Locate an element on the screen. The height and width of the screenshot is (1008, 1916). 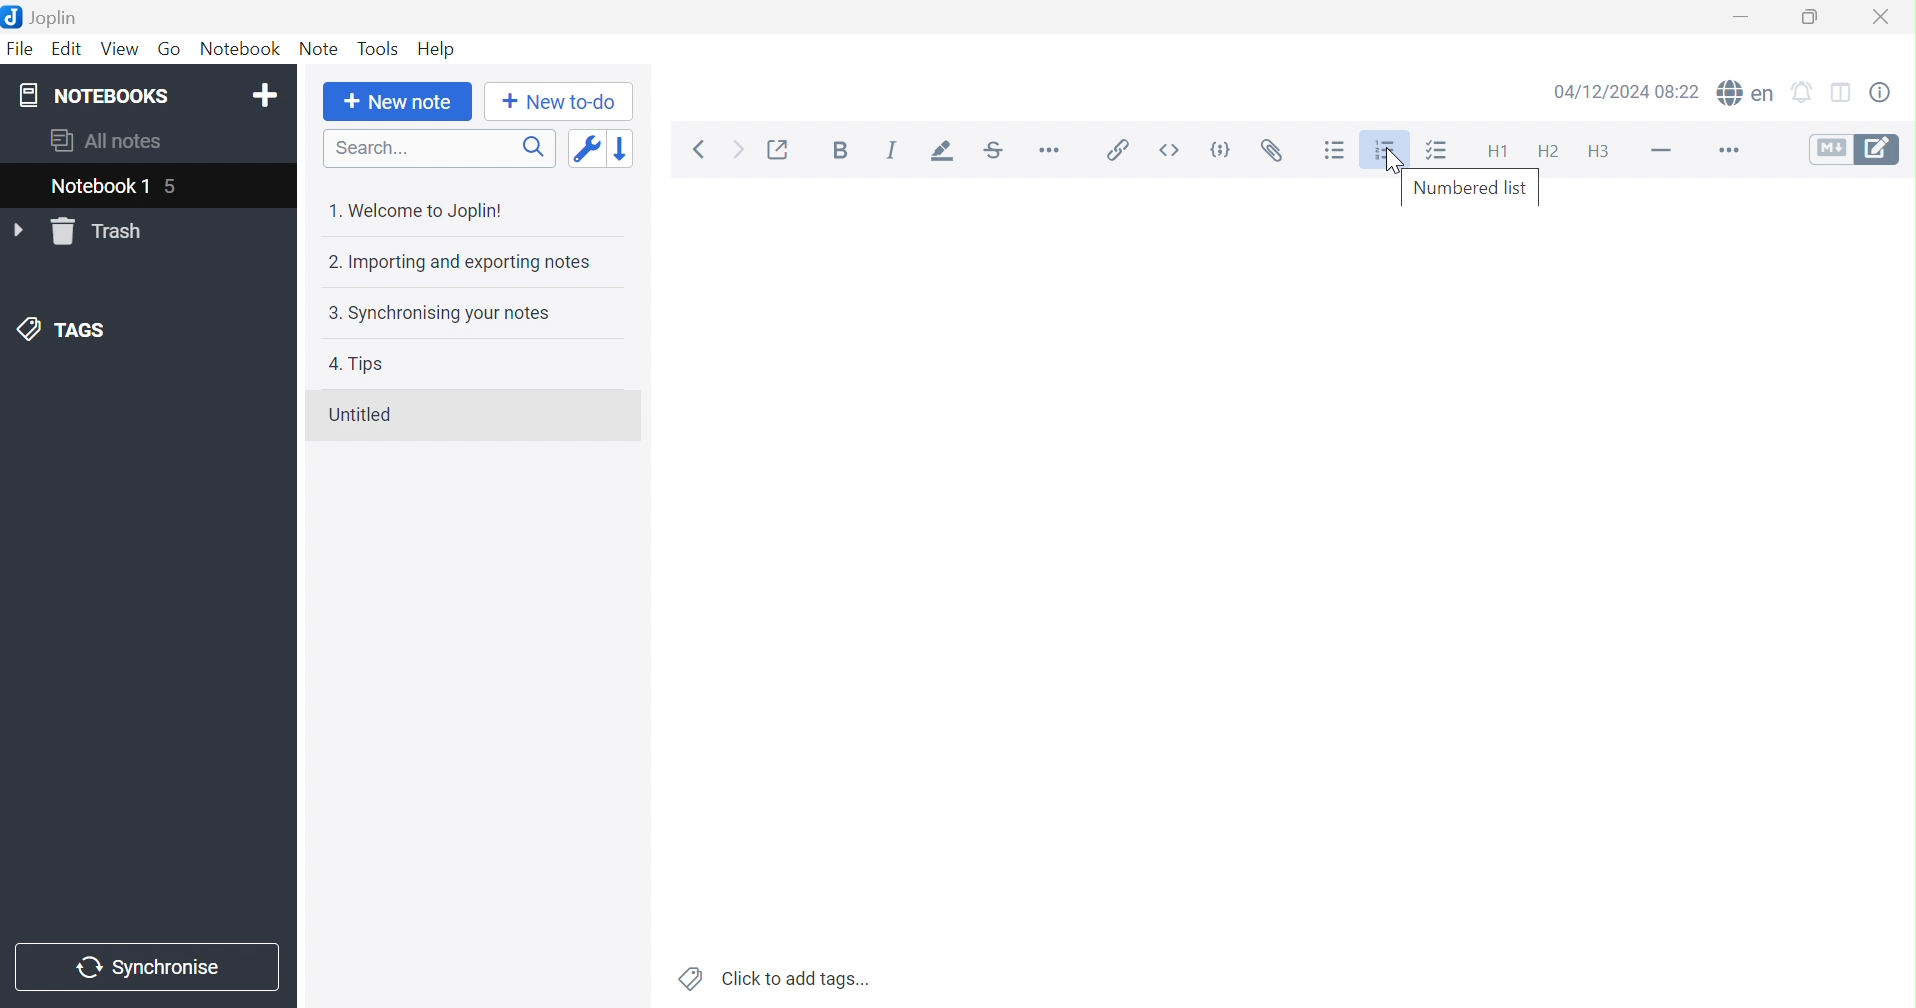
Joplin is located at coordinates (44, 16).